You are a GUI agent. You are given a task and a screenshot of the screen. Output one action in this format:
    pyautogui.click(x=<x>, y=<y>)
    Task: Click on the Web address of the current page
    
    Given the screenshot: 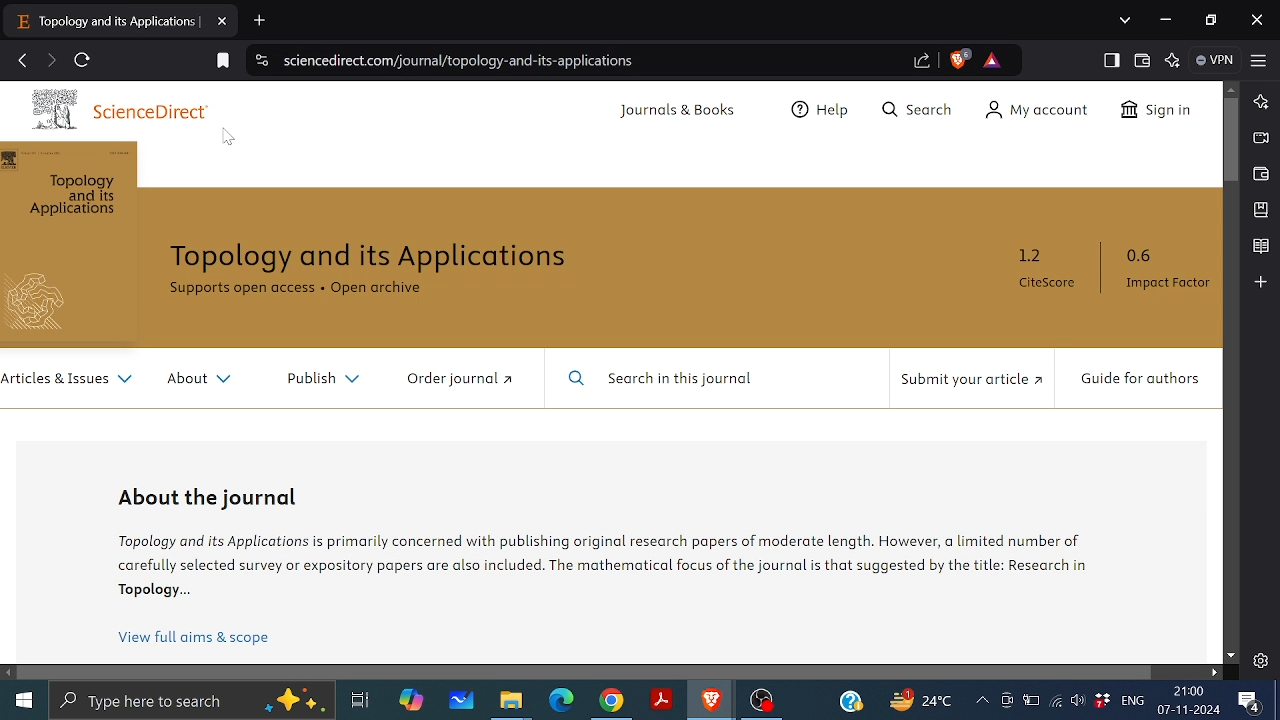 What is the action you would take?
    pyautogui.click(x=466, y=60)
    